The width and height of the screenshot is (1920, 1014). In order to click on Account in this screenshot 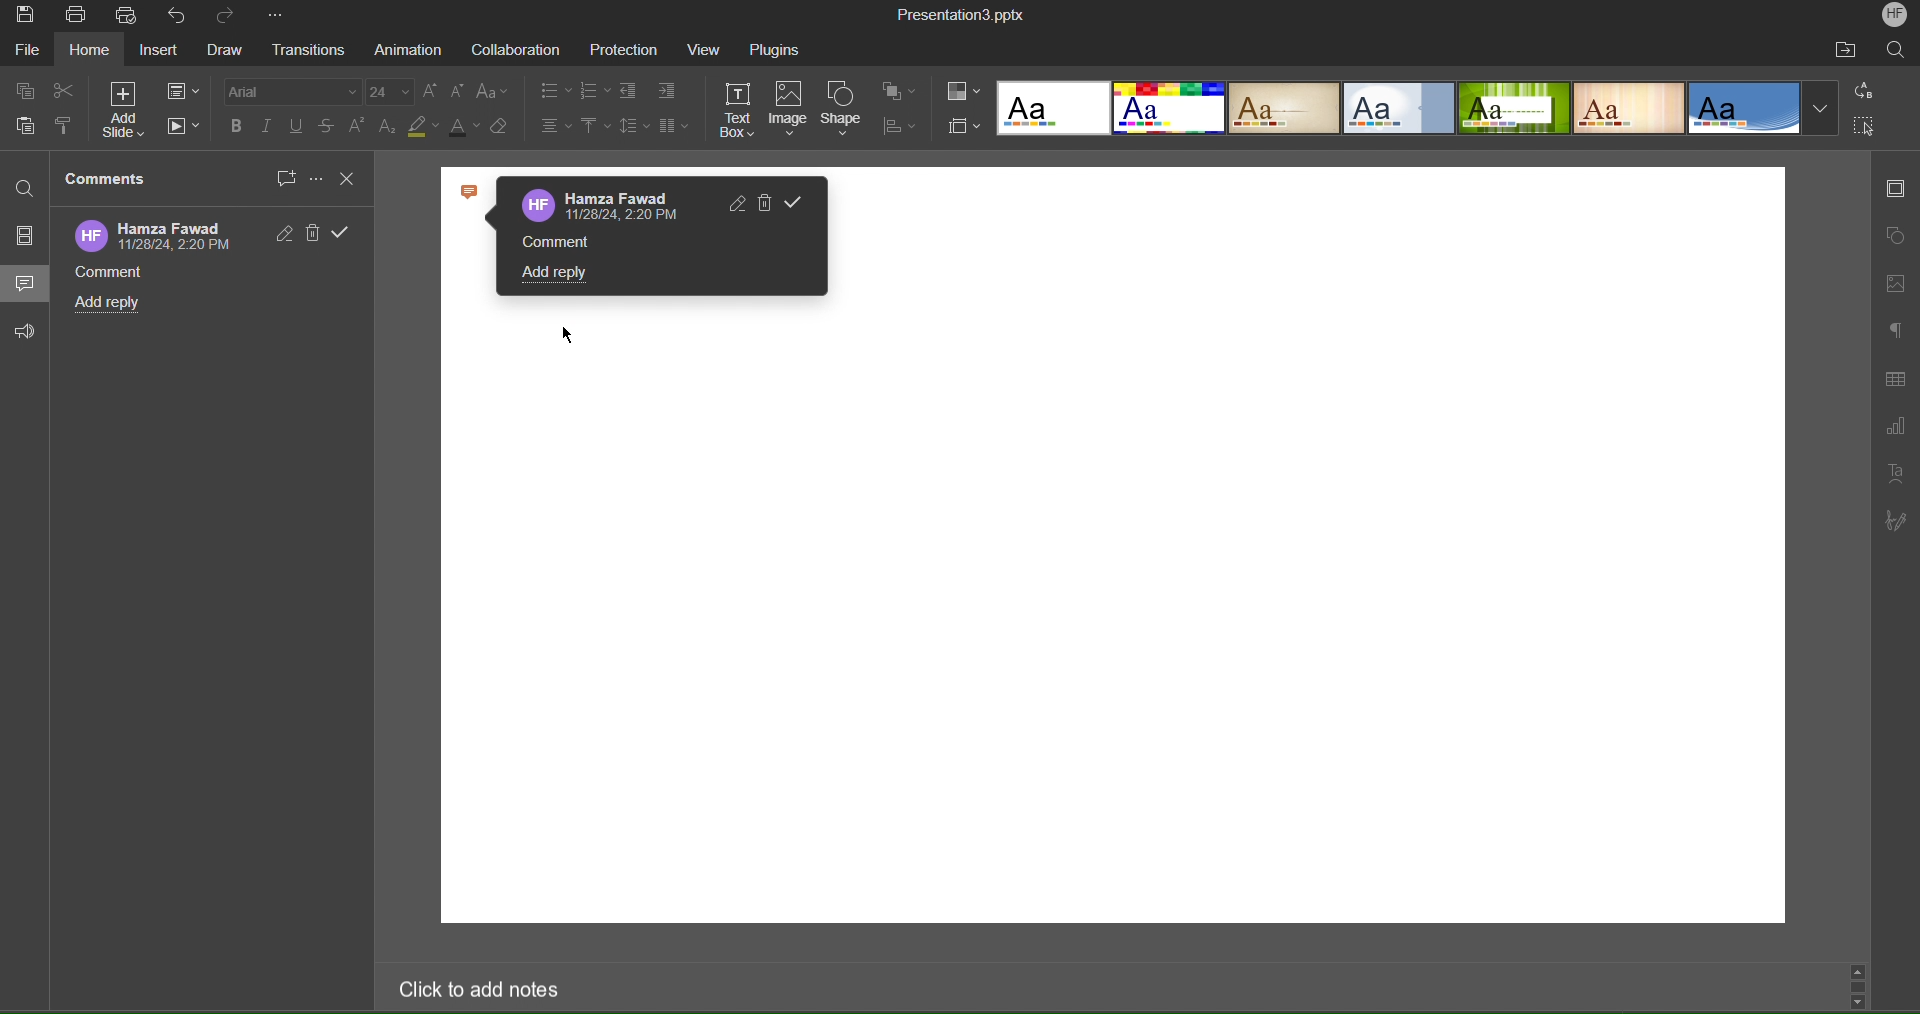, I will do `click(175, 225)`.